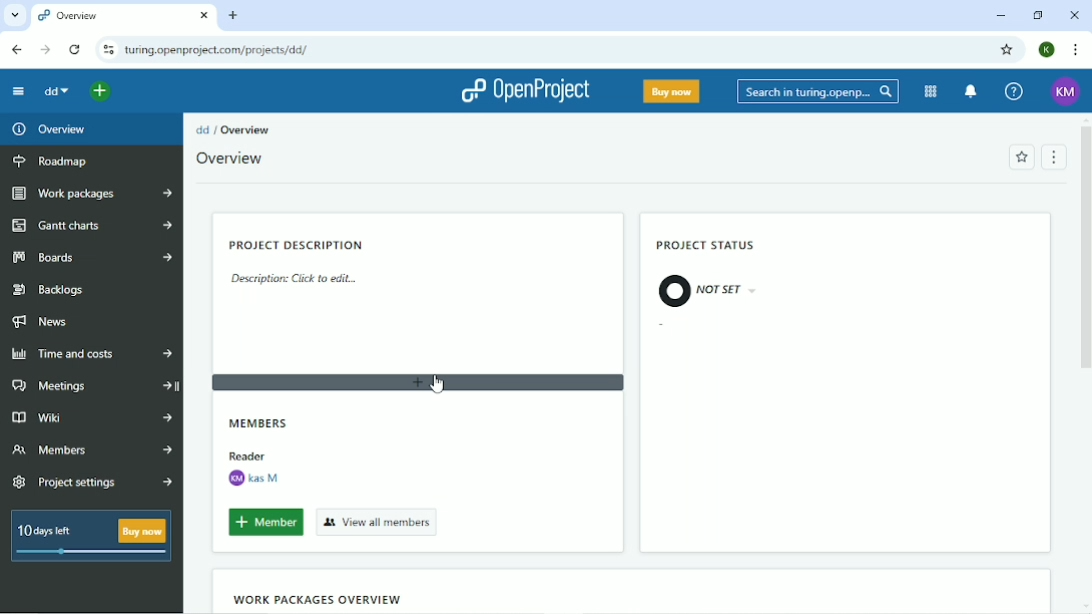 The height and width of the screenshot is (614, 1092). What do you see at coordinates (296, 244) in the screenshot?
I see `Project description` at bounding box center [296, 244].